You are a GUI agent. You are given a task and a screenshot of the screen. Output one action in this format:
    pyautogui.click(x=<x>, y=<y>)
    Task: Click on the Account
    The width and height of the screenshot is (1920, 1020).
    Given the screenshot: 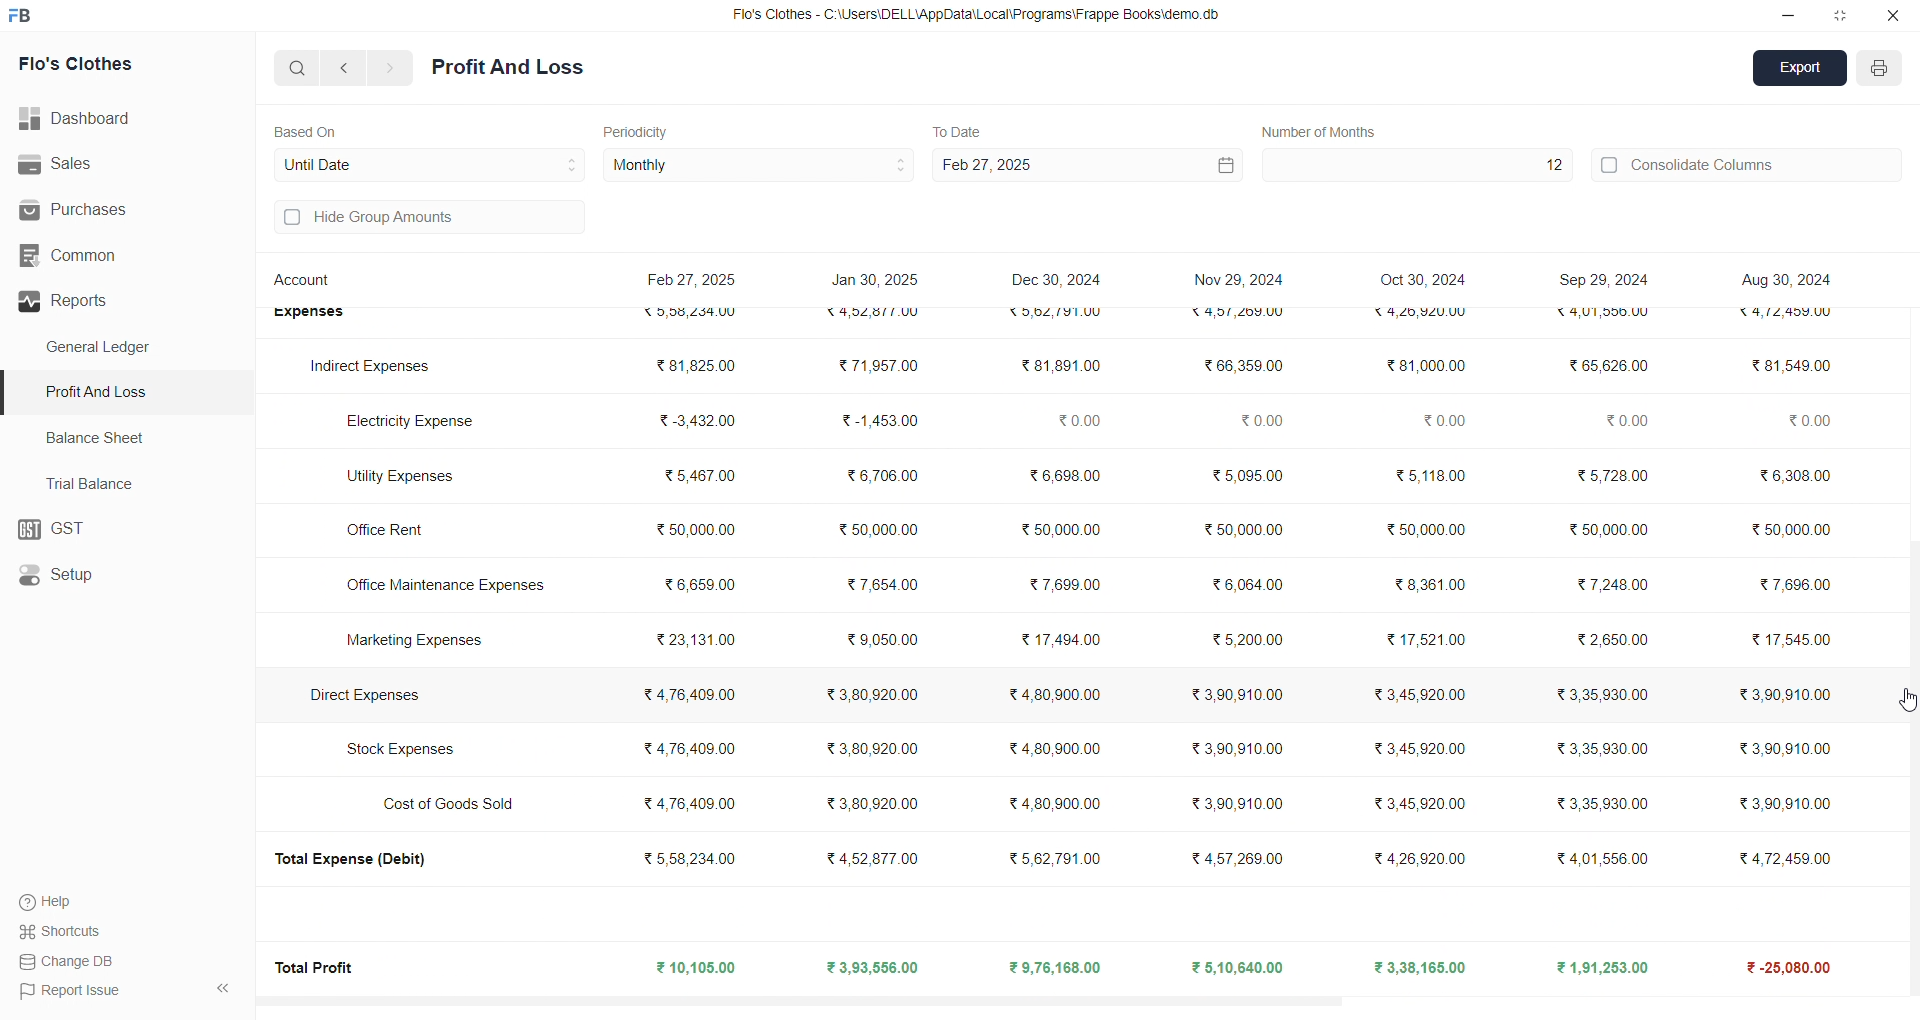 What is the action you would take?
    pyautogui.click(x=307, y=283)
    